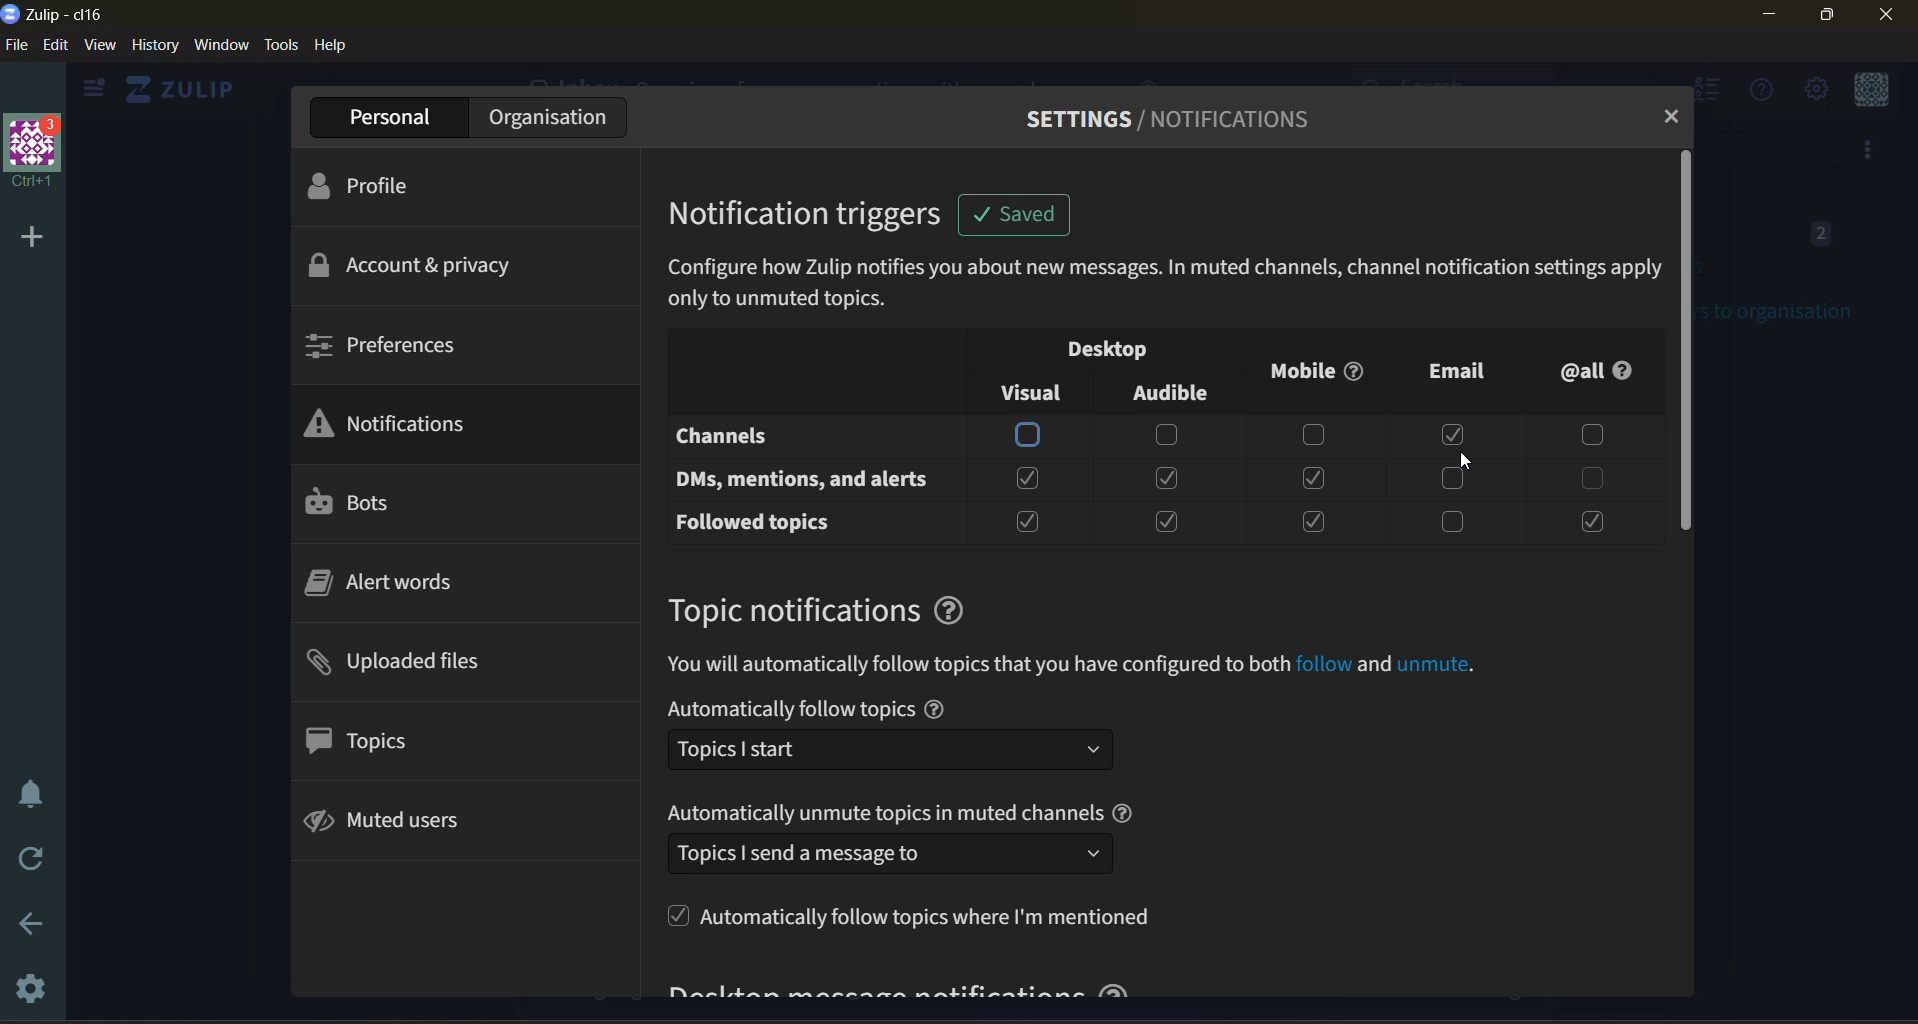 The height and width of the screenshot is (1024, 1918). Describe the element at coordinates (64, 13) in the screenshot. I see `organisation name and app name` at that location.